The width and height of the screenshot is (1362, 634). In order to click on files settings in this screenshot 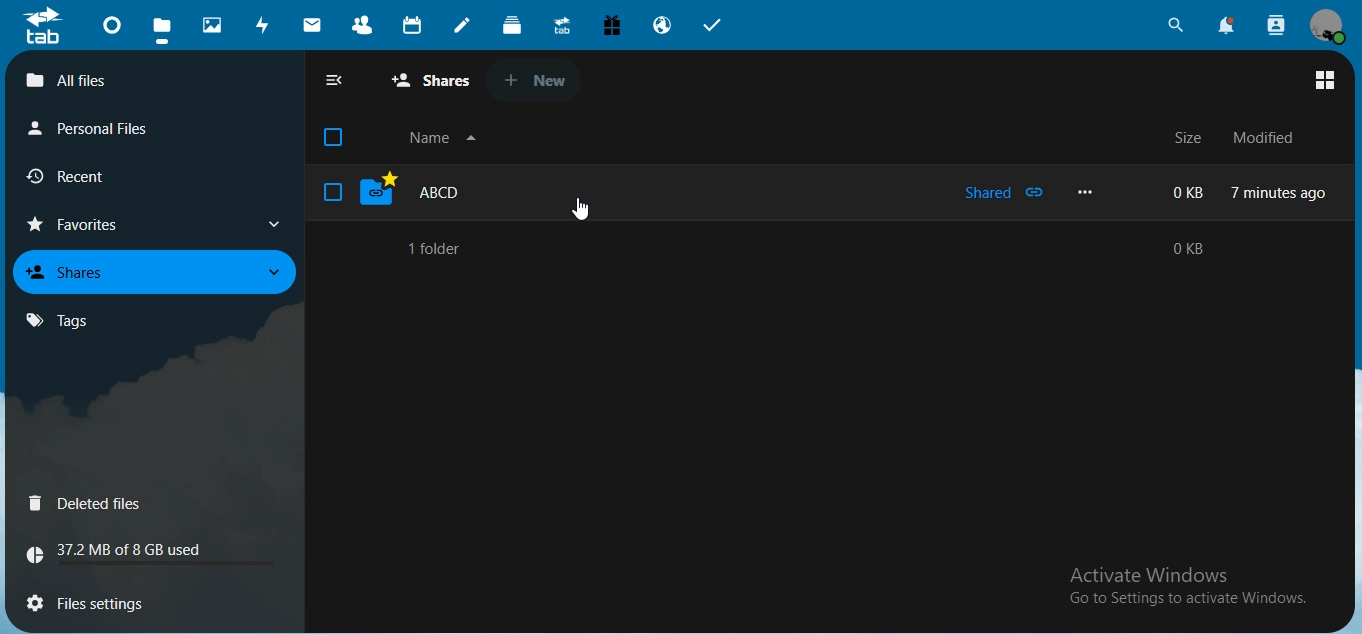, I will do `click(117, 600)`.